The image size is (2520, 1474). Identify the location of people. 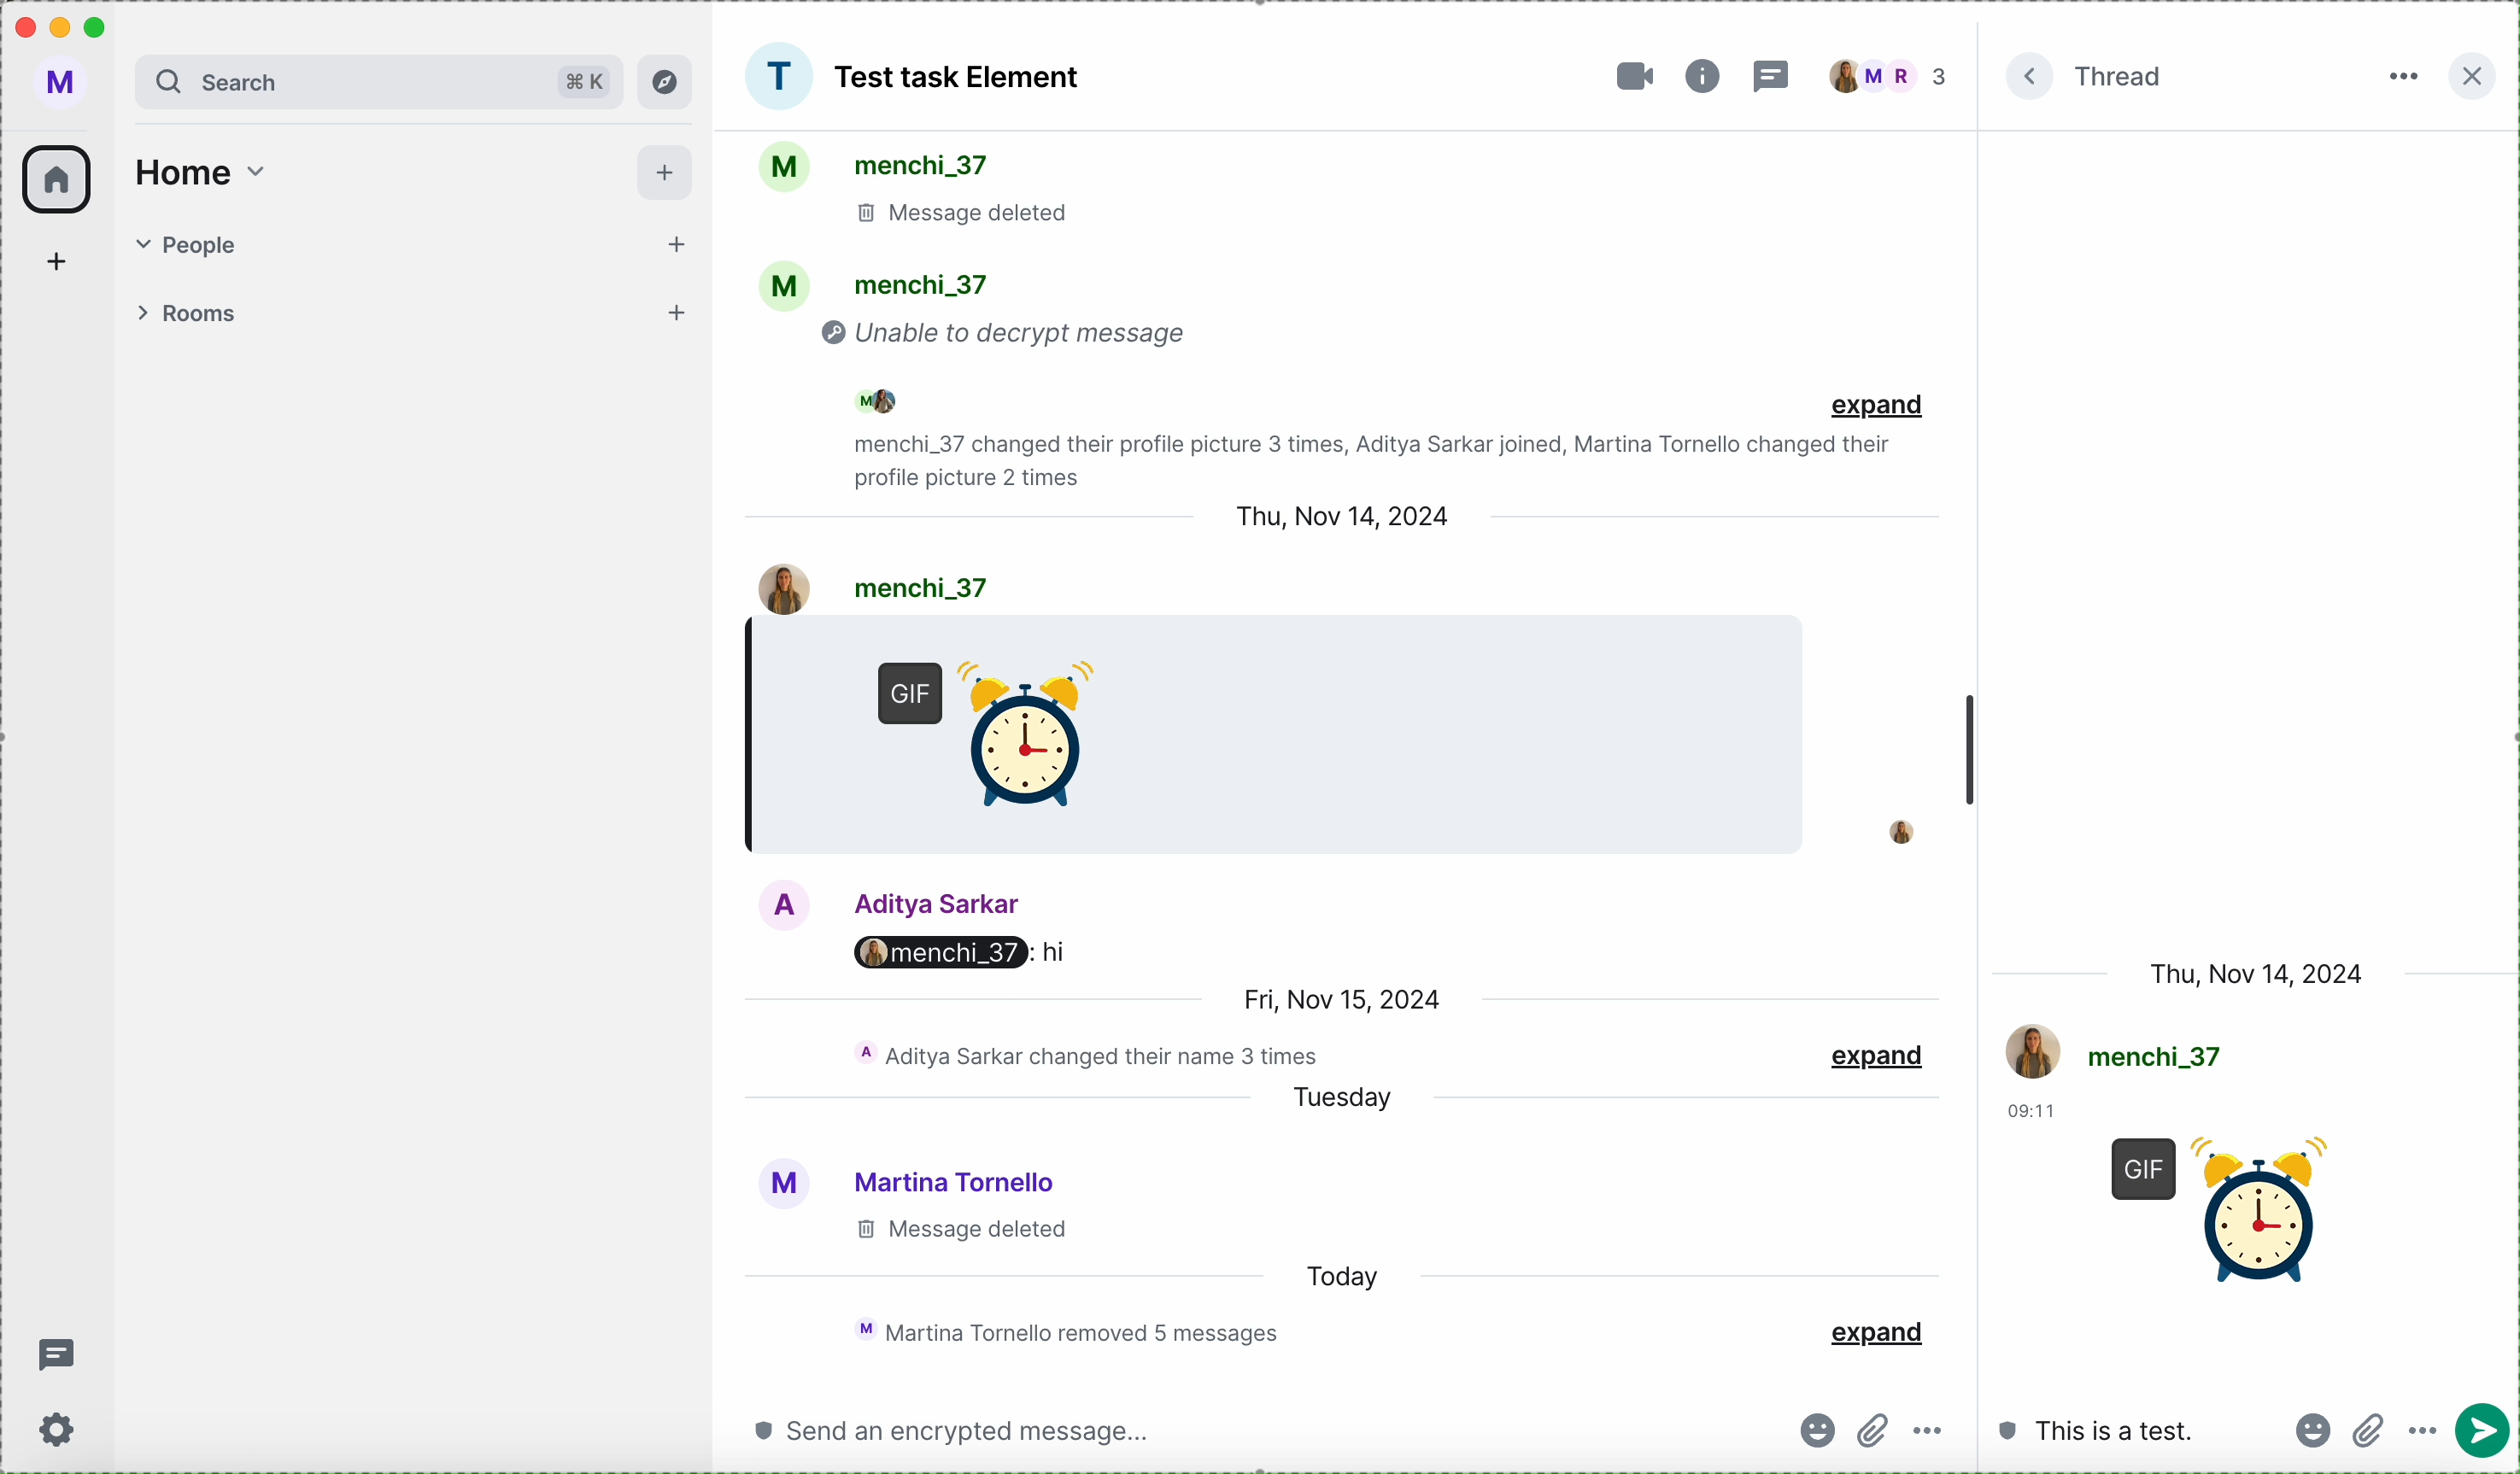
(419, 240).